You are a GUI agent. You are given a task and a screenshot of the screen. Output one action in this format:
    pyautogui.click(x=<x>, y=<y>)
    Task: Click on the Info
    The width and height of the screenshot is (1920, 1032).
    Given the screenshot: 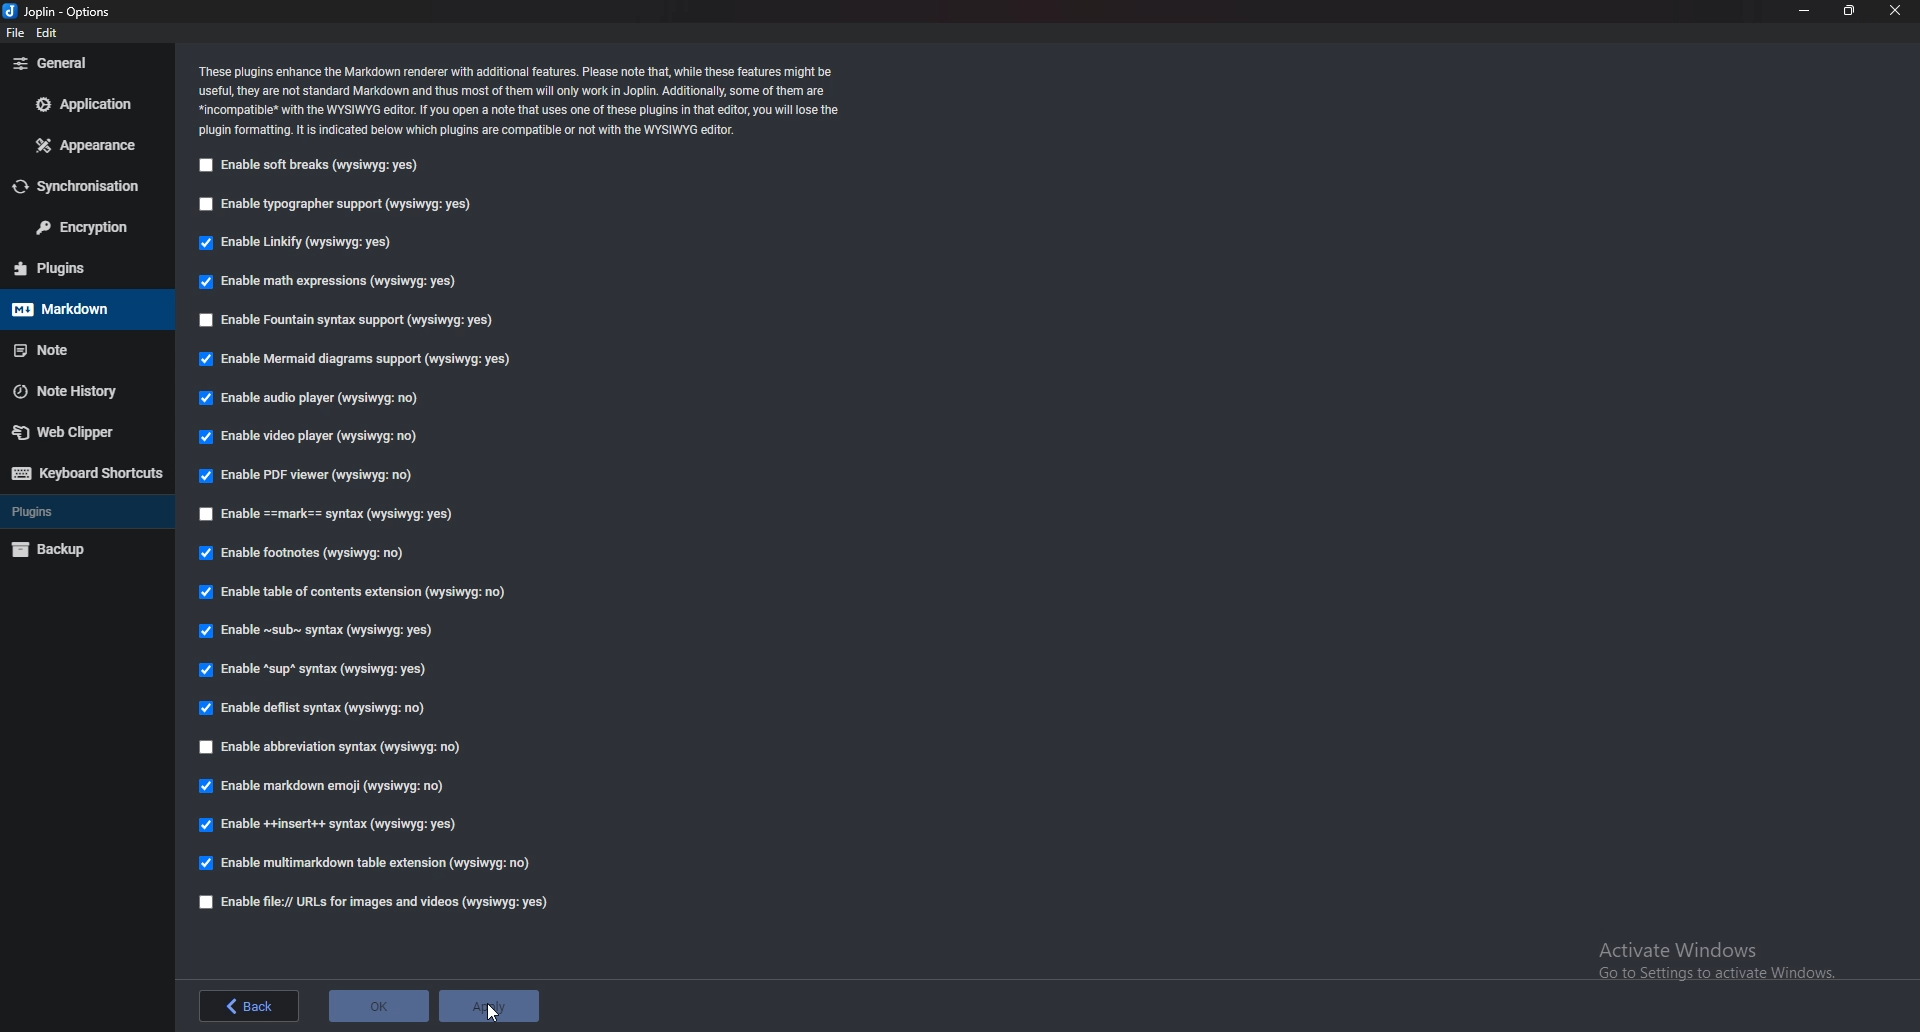 What is the action you would take?
    pyautogui.click(x=527, y=103)
    